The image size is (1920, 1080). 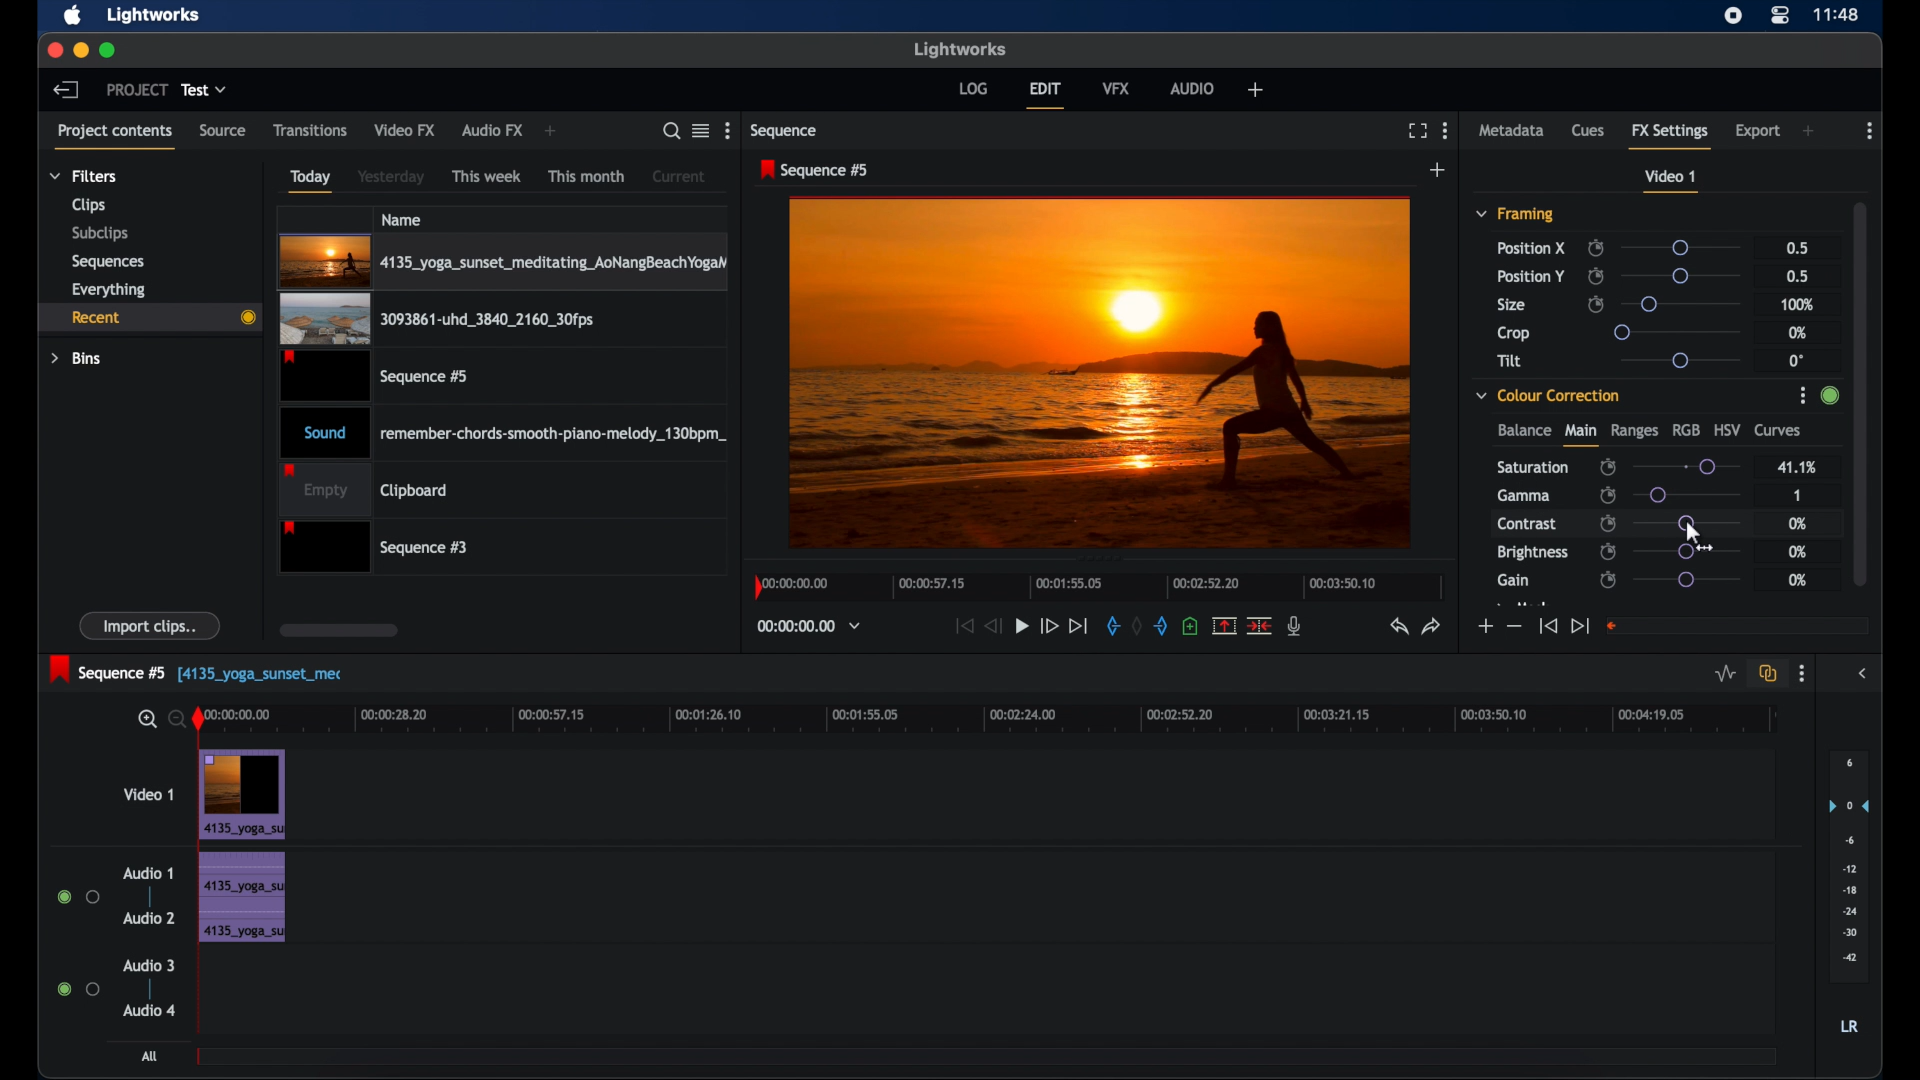 I want to click on audio clip, so click(x=504, y=431).